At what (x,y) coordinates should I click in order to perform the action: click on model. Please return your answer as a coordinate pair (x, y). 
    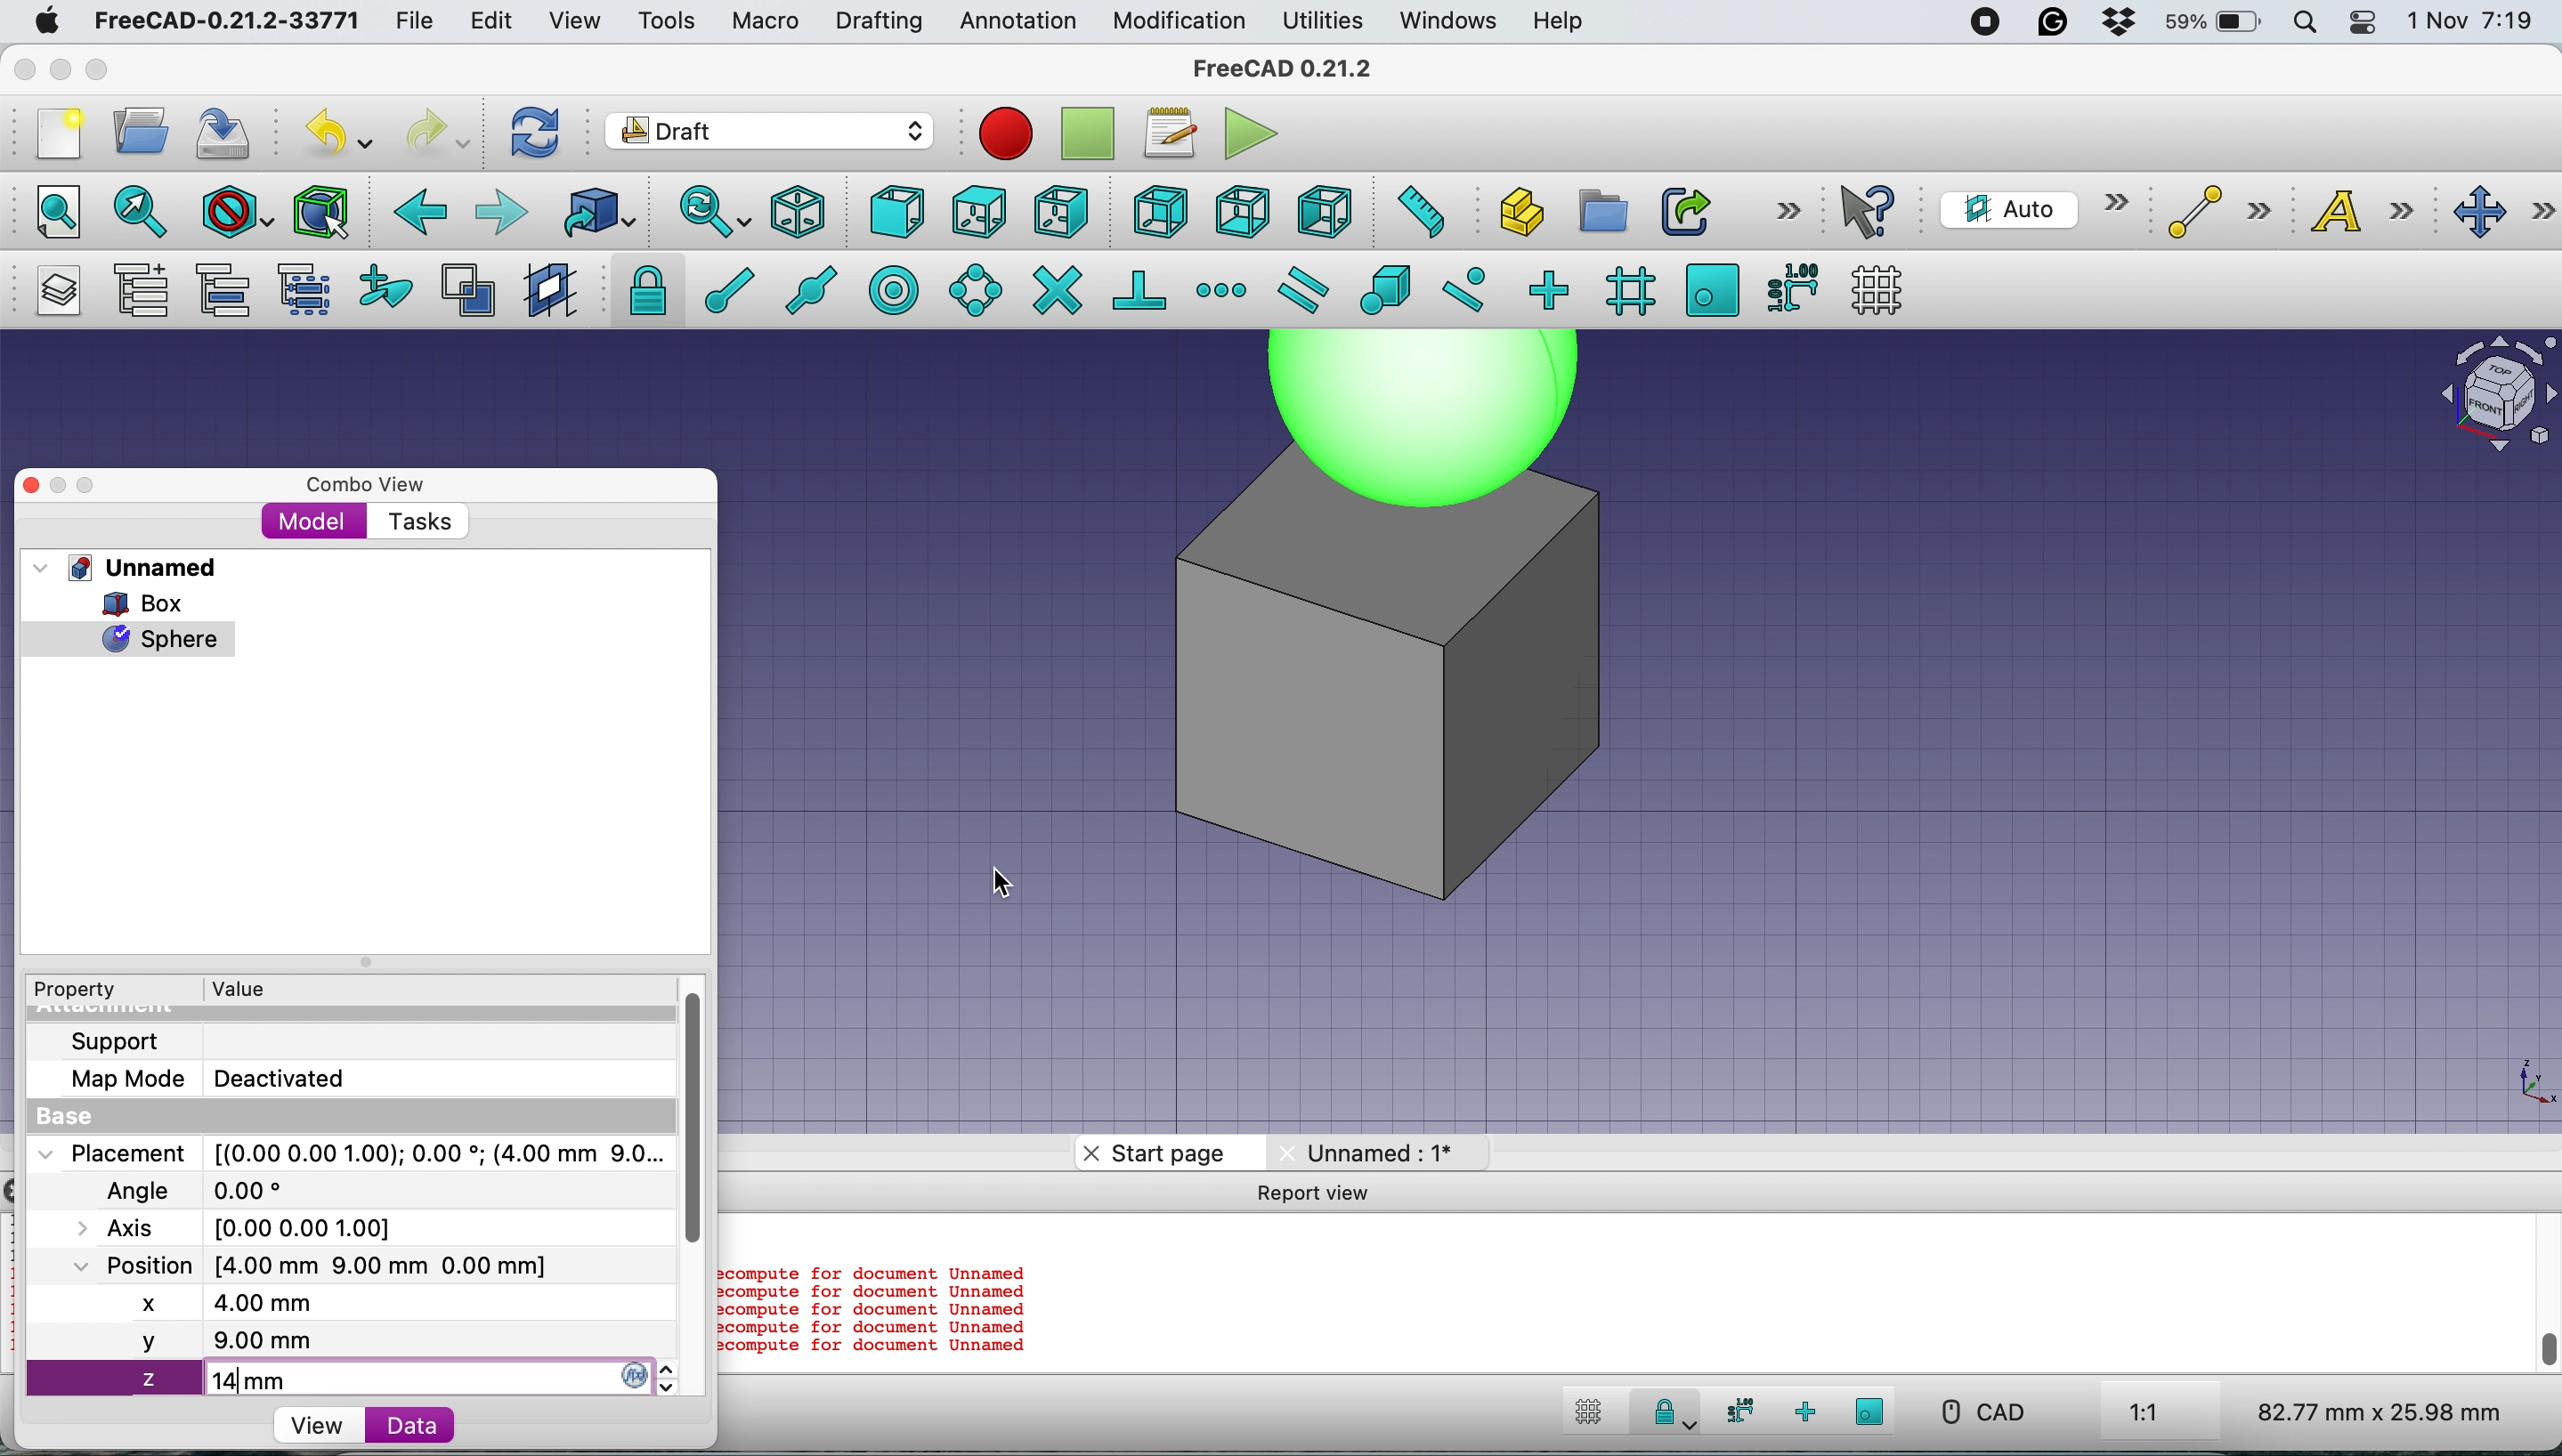
    Looking at the image, I should click on (314, 520).